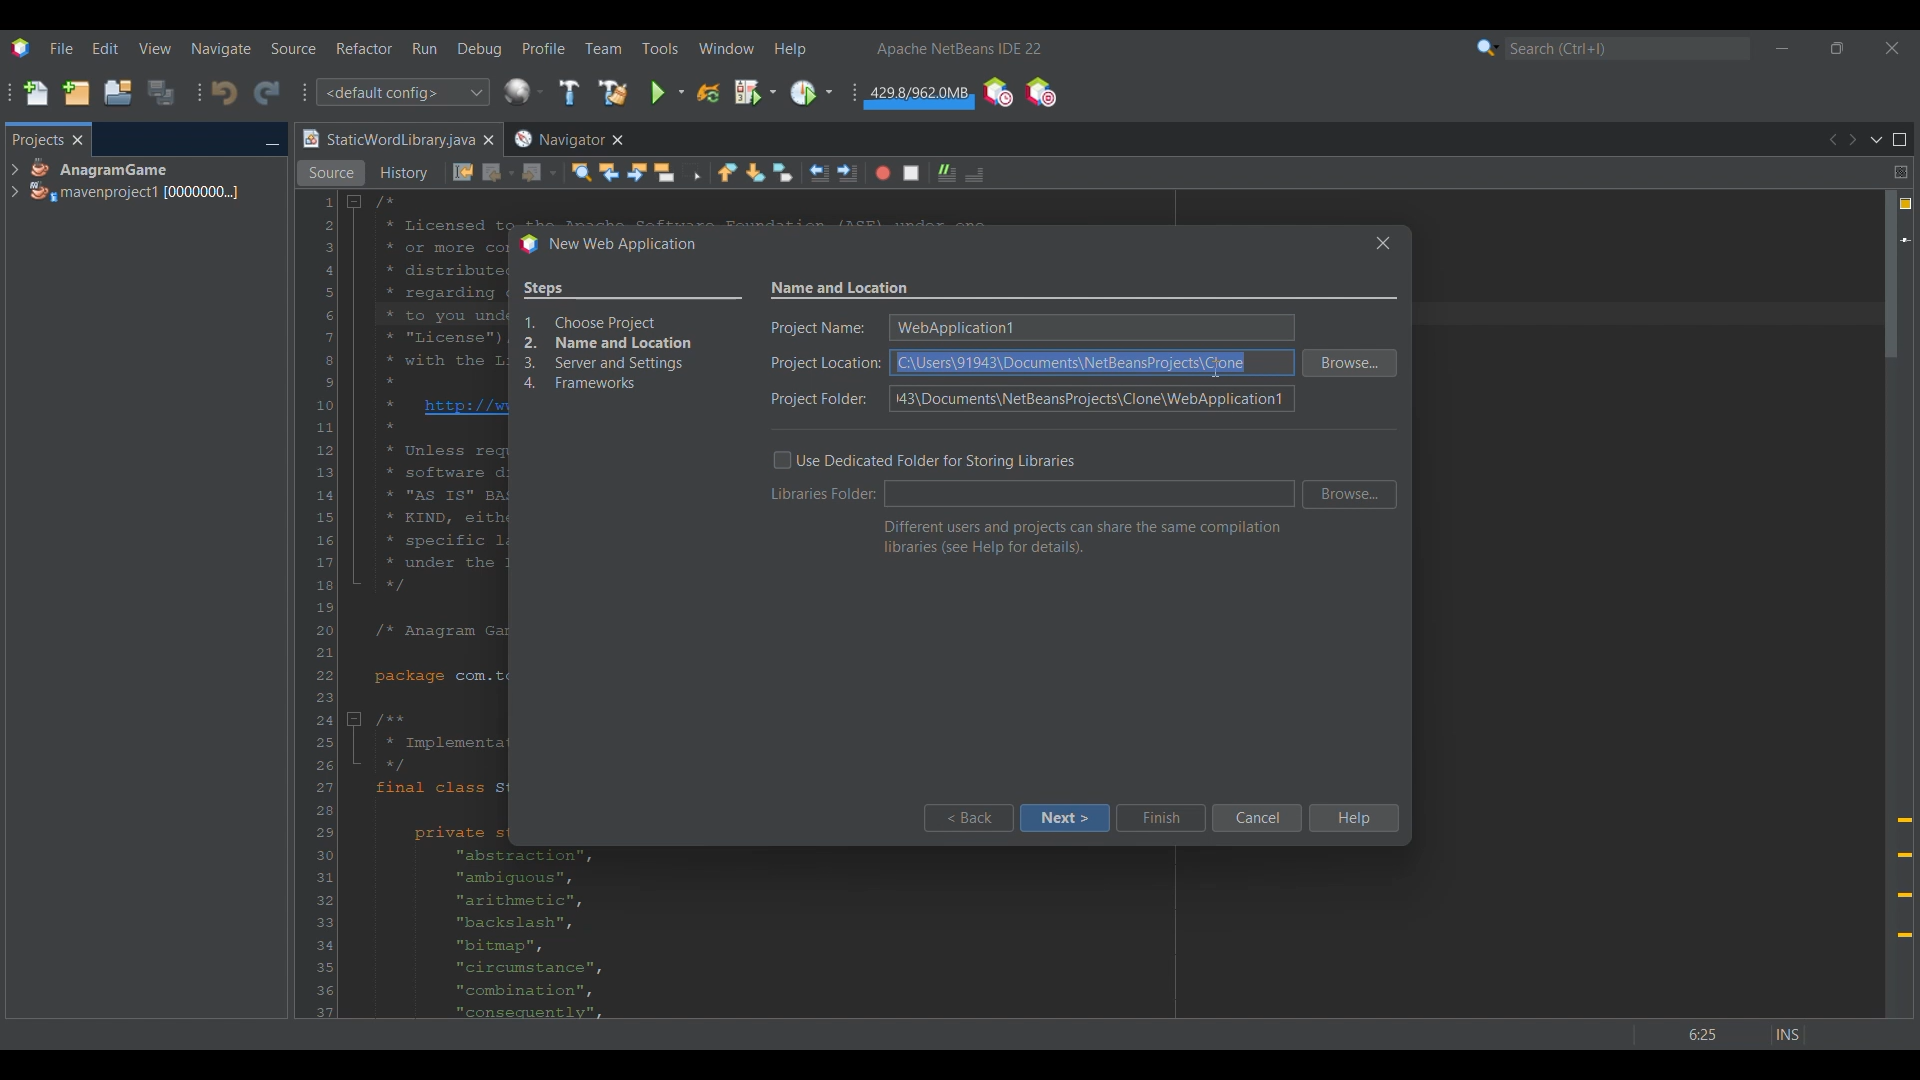 The image size is (1920, 1080). I want to click on Pause I/O checks, so click(1040, 92).